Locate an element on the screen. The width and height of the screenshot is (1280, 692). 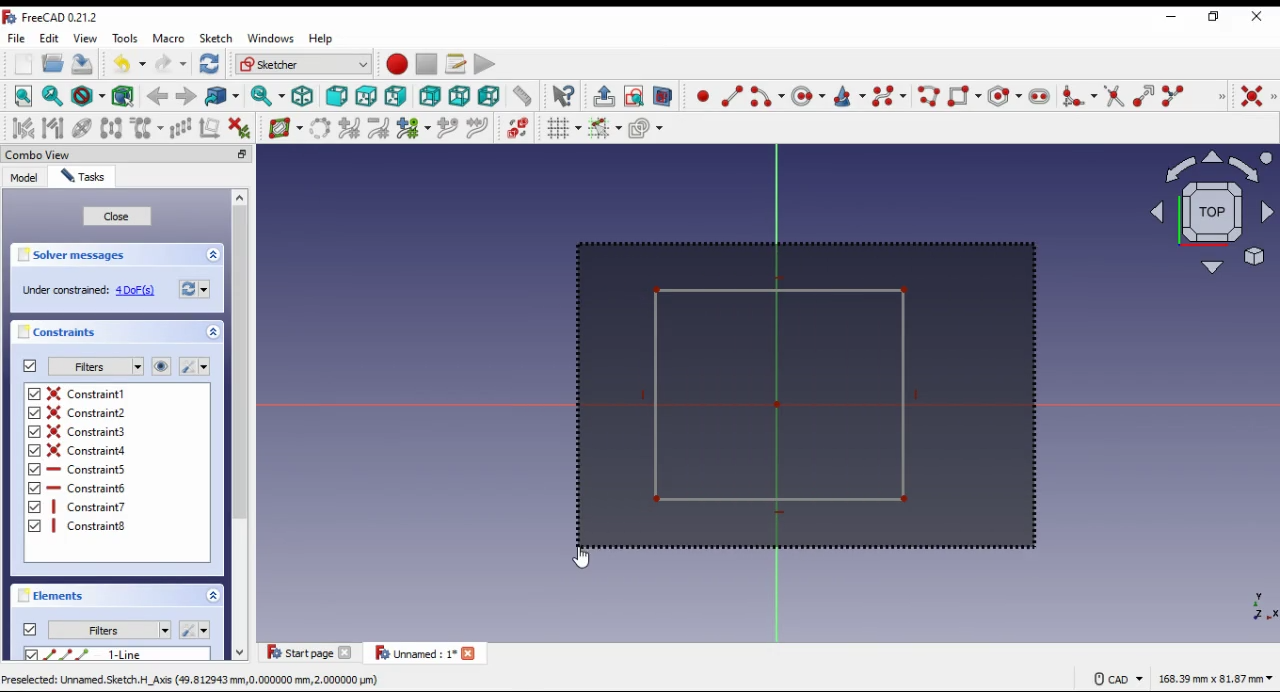
solver messages is located at coordinates (77, 255).